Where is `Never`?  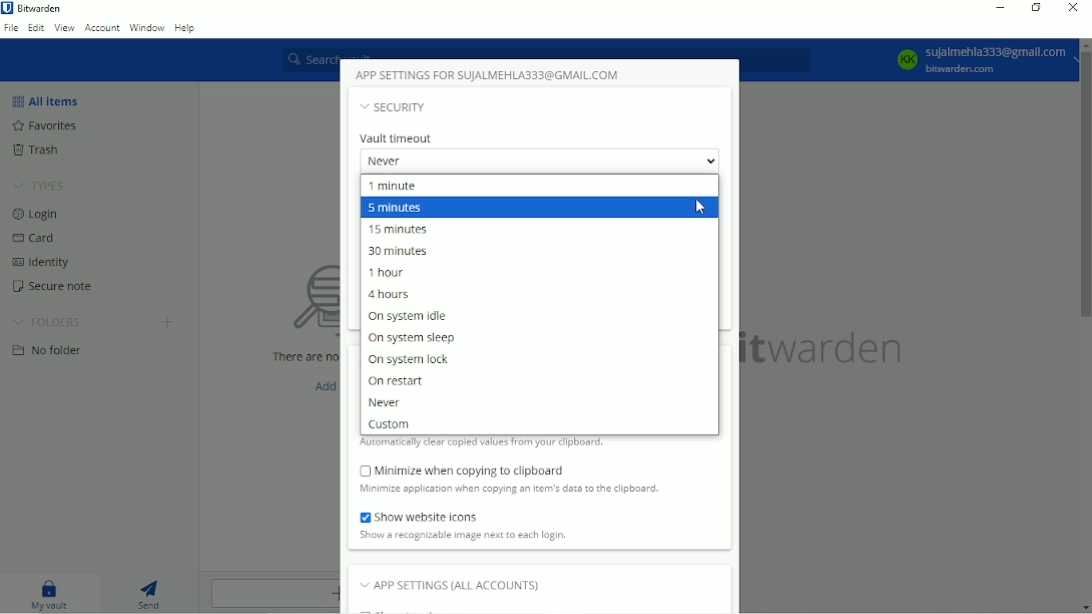 Never is located at coordinates (539, 161).